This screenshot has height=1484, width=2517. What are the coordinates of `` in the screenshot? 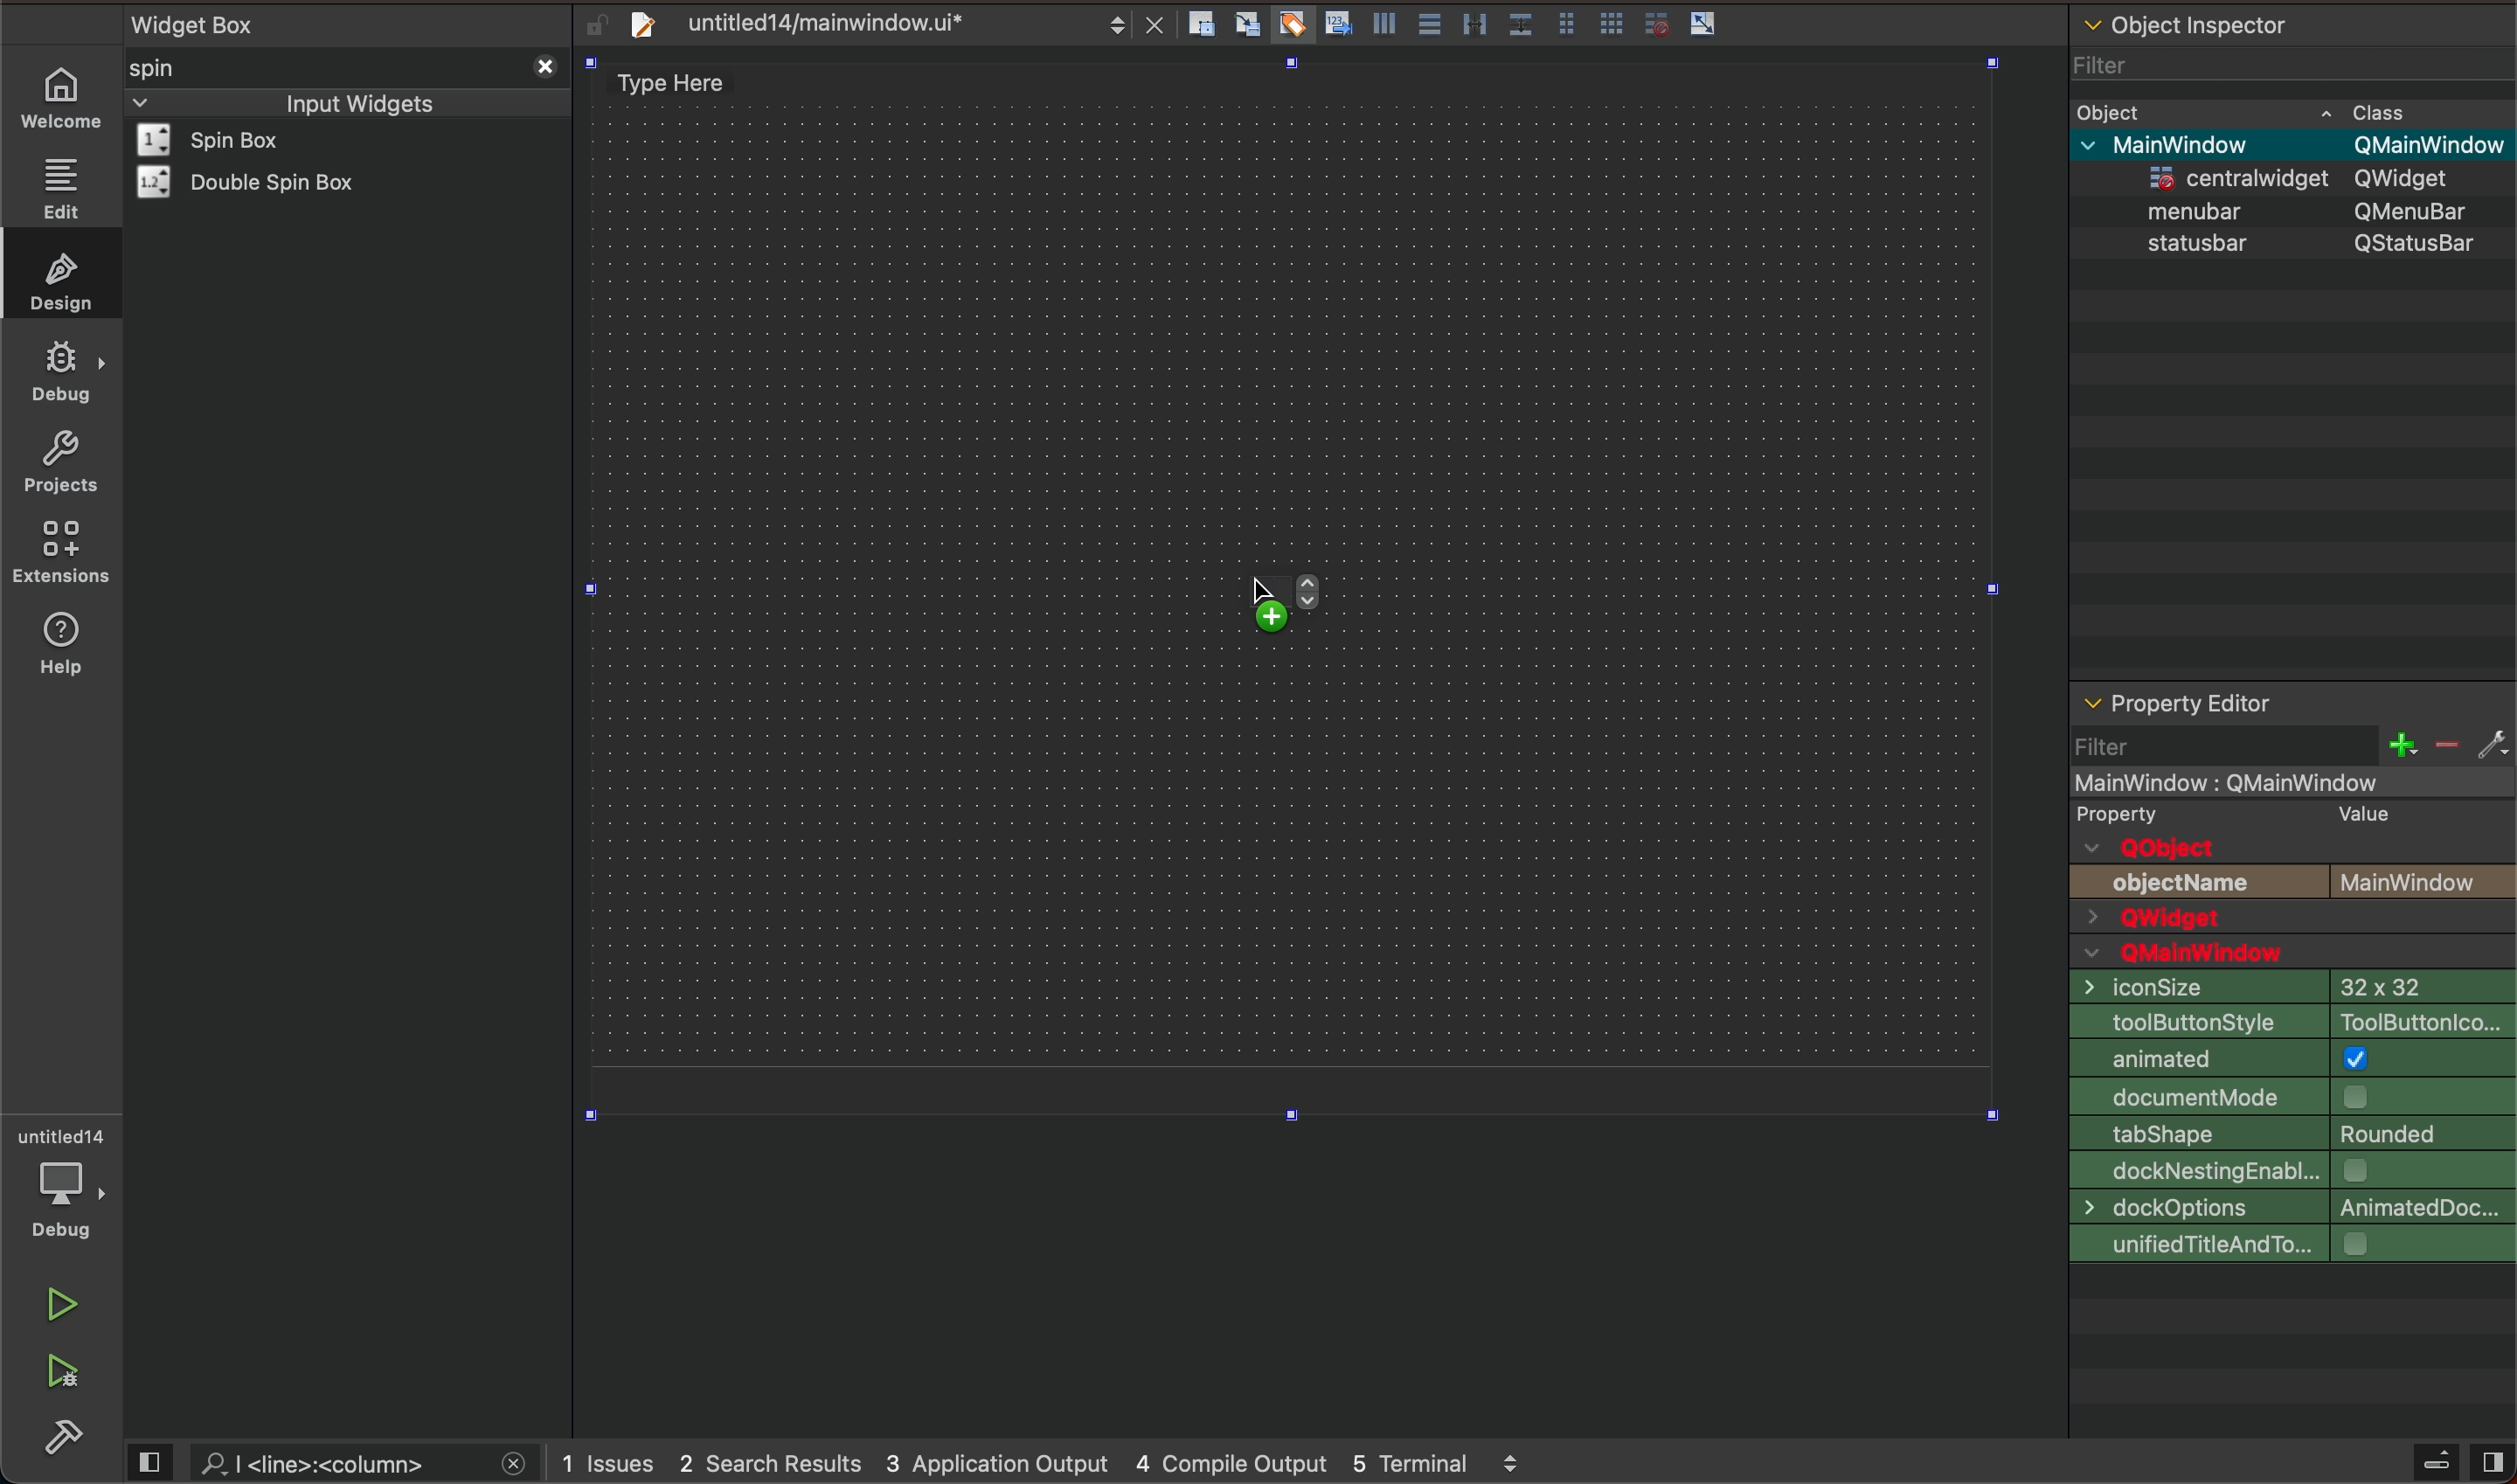 It's located at (2418, 242).